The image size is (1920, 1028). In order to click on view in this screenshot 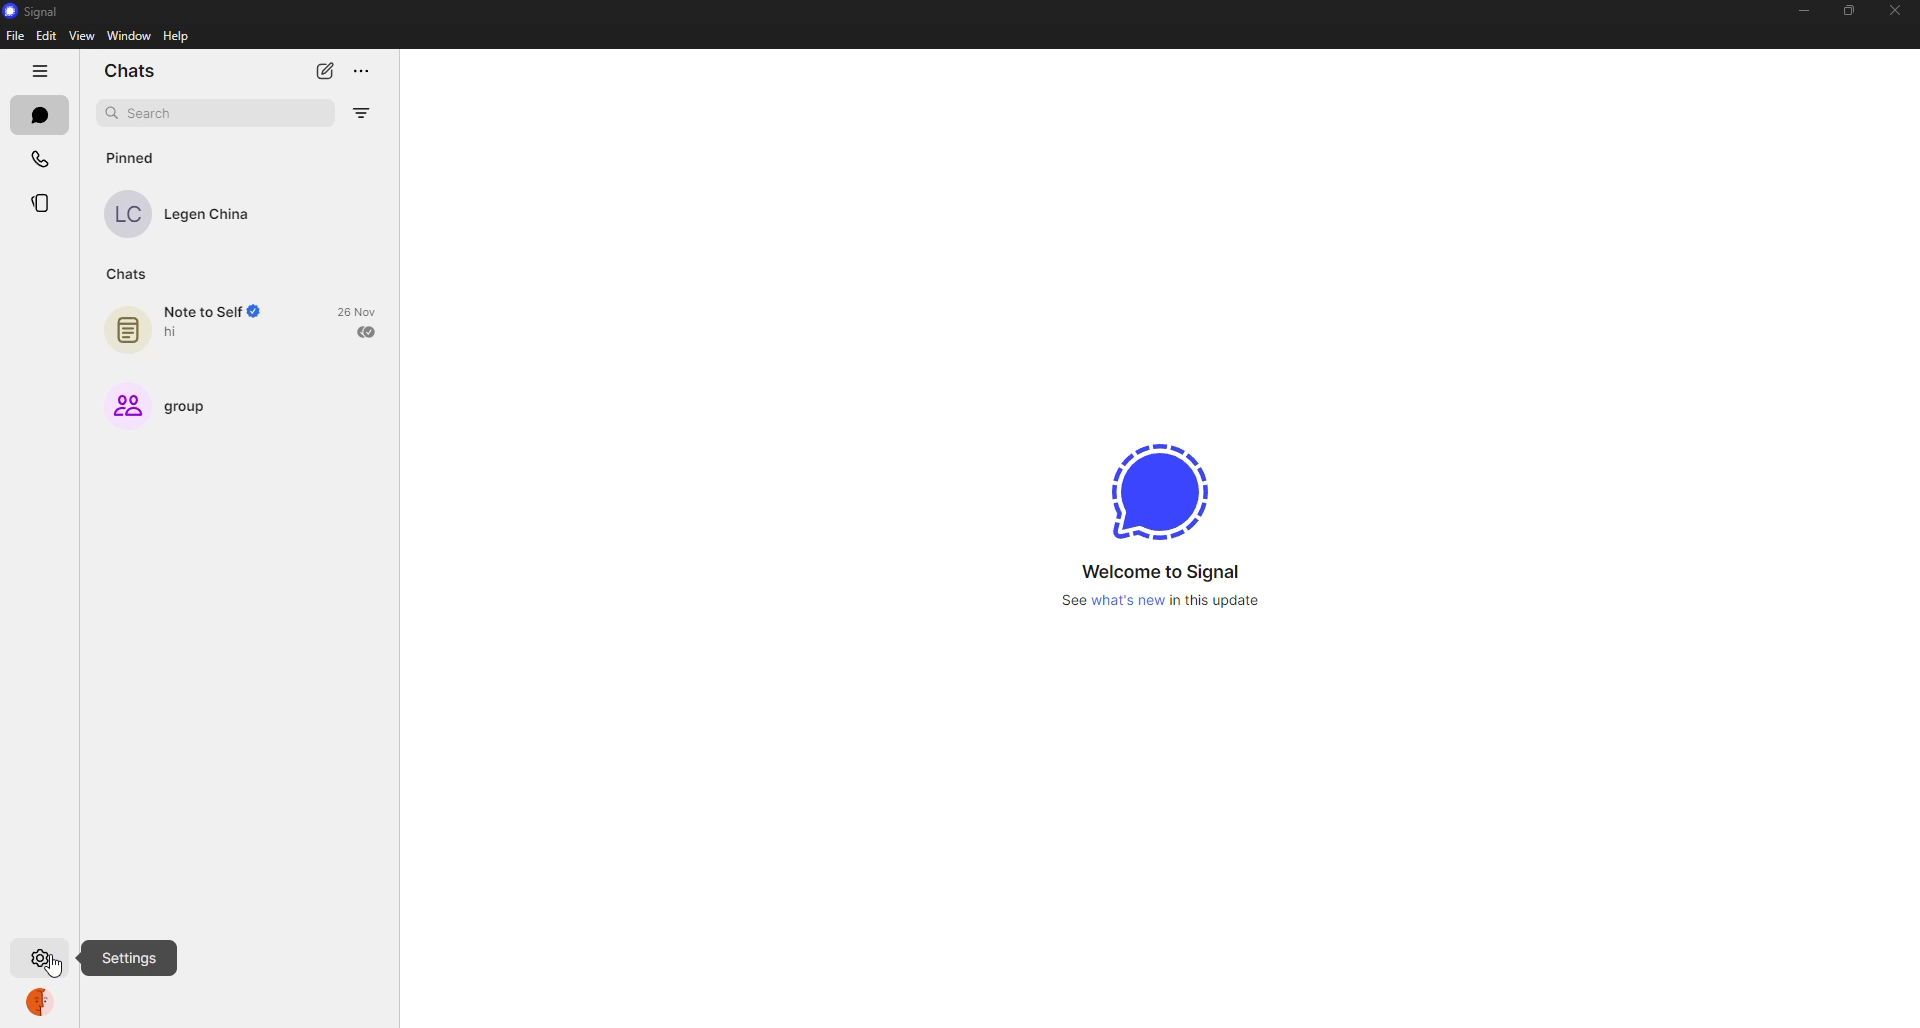, I will do `click(84, 38)`.